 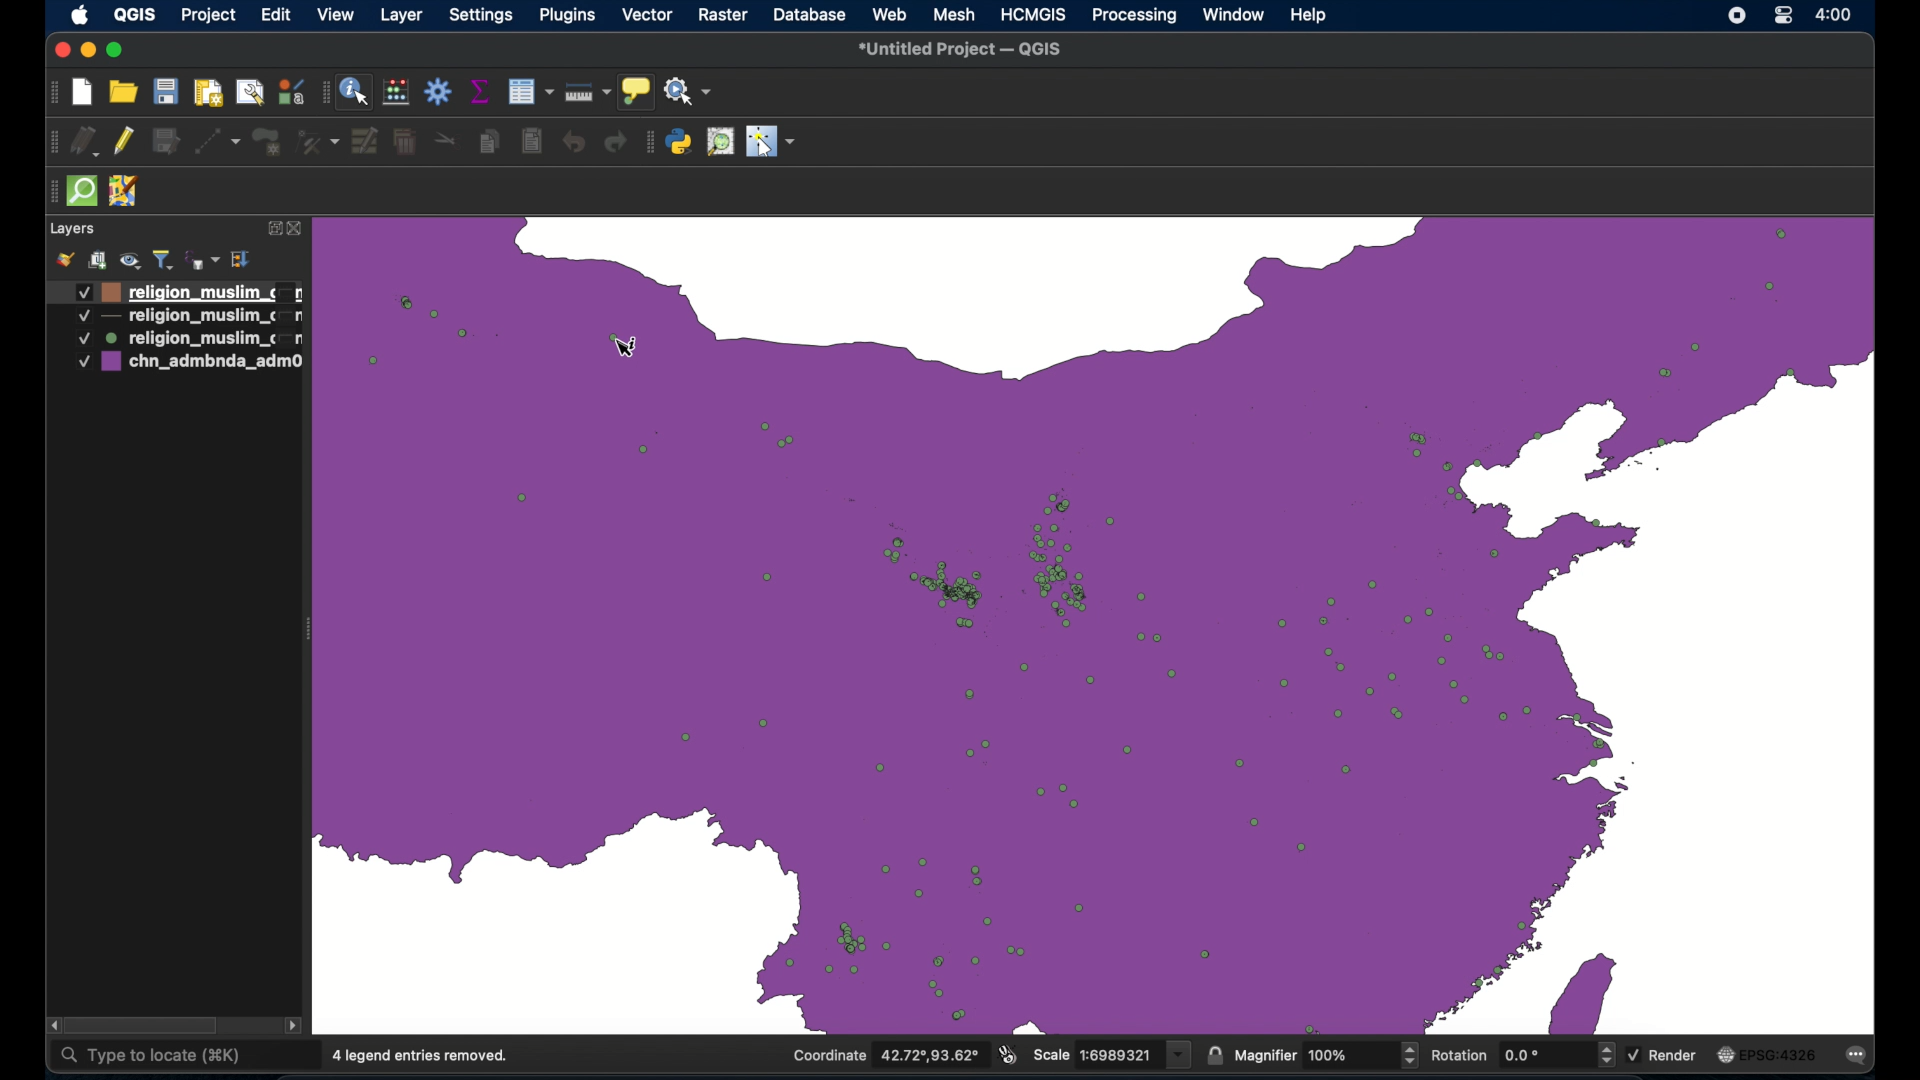 What do you see at coordinates (50, 93) in the screenshot?
I see `project toolbar` at bounding box center [50, 93].